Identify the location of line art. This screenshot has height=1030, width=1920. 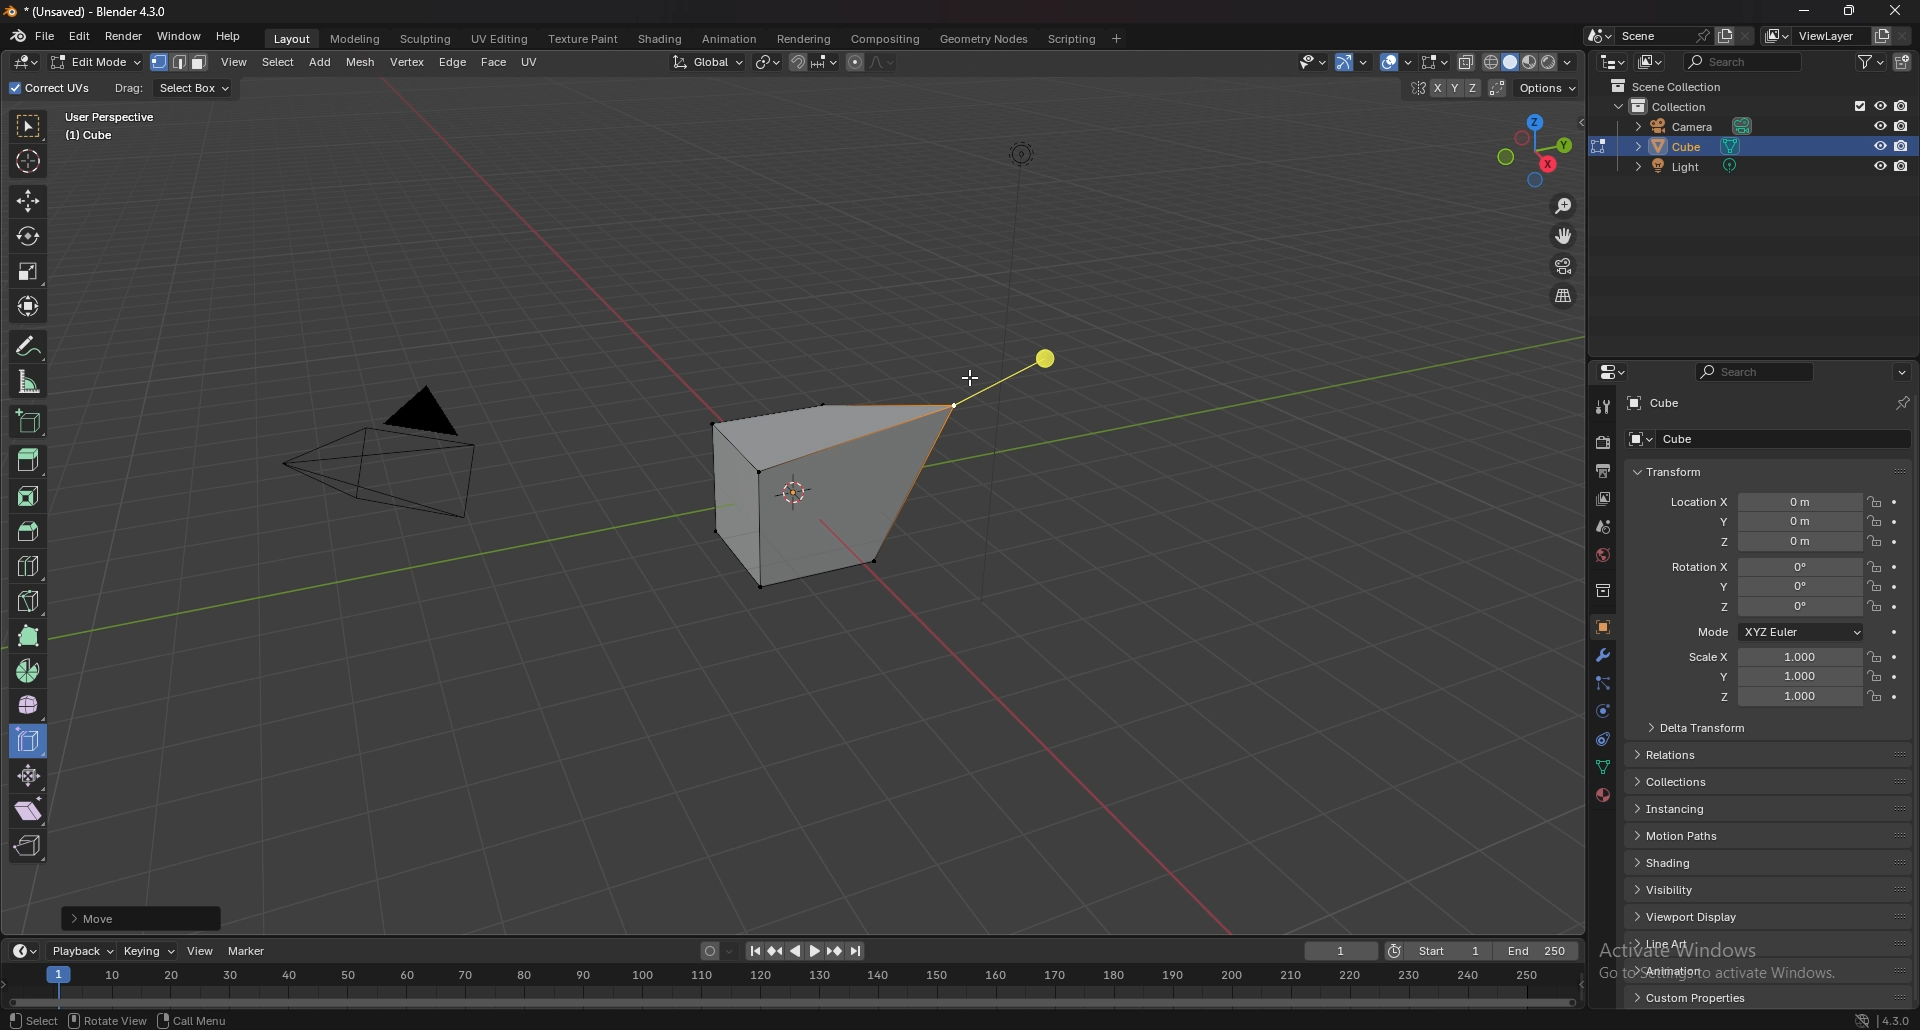
(1685, 945).